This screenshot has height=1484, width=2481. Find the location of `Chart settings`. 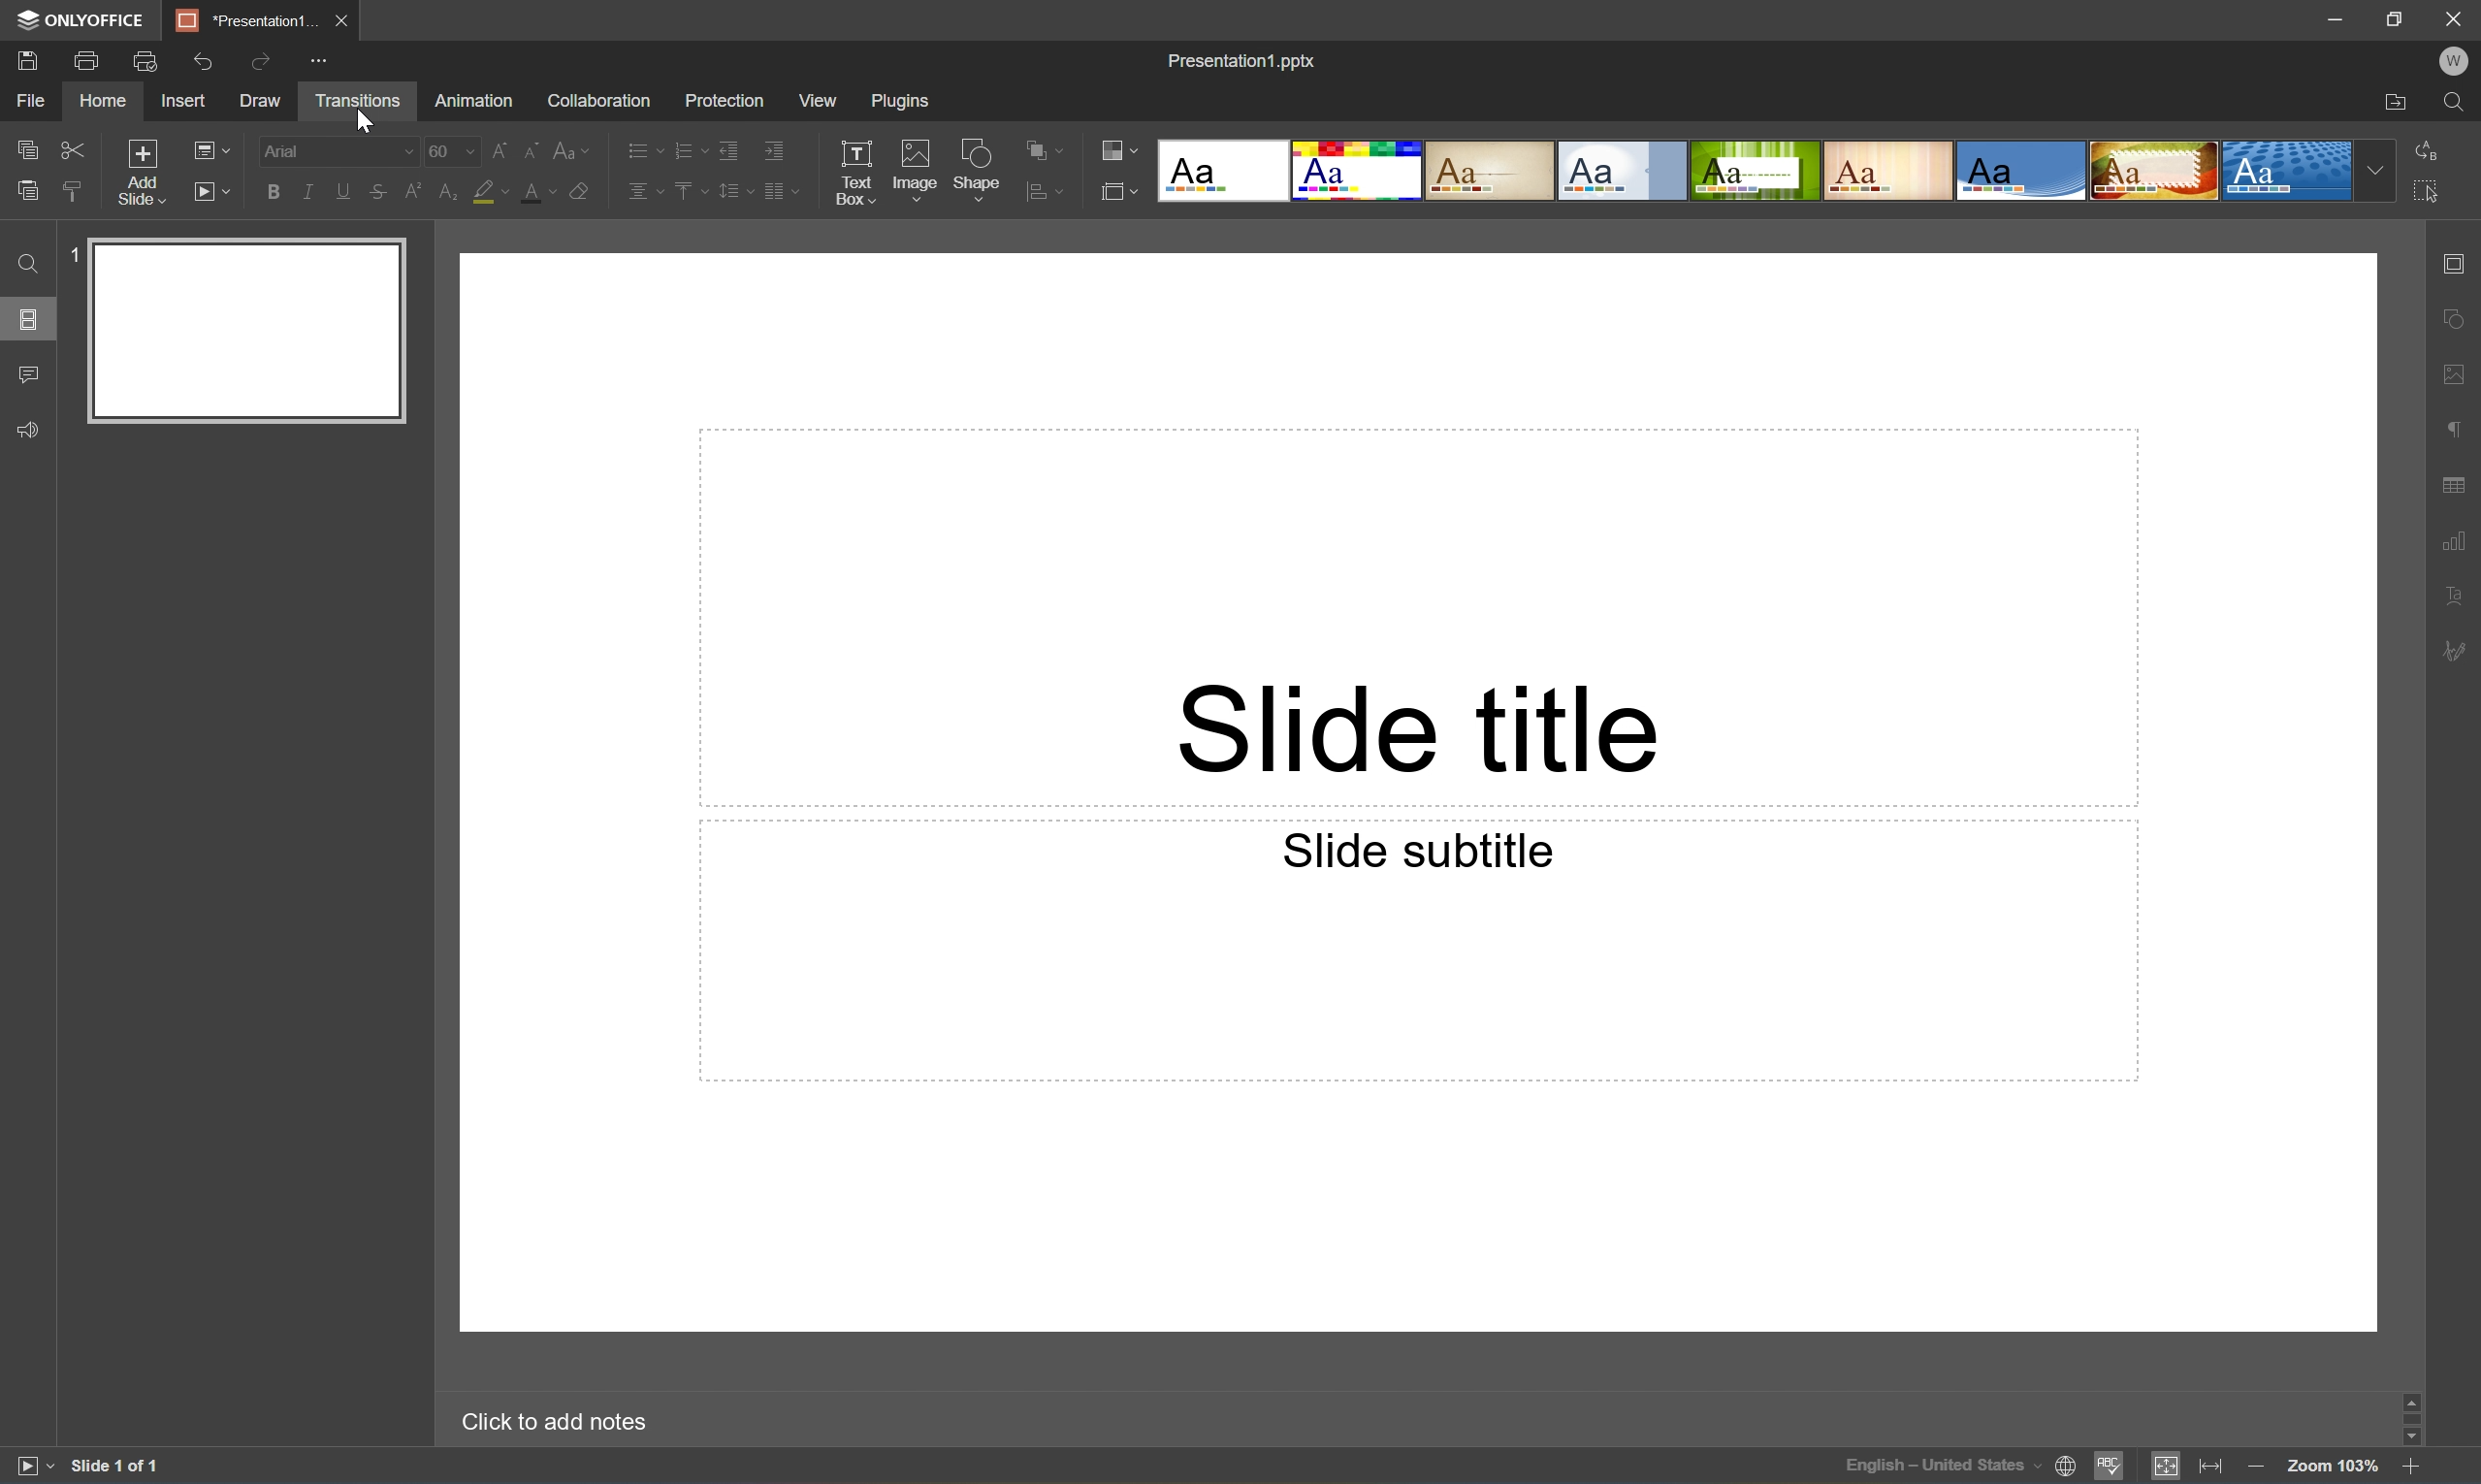

Chart settings is located at coordinates (2458, 548).